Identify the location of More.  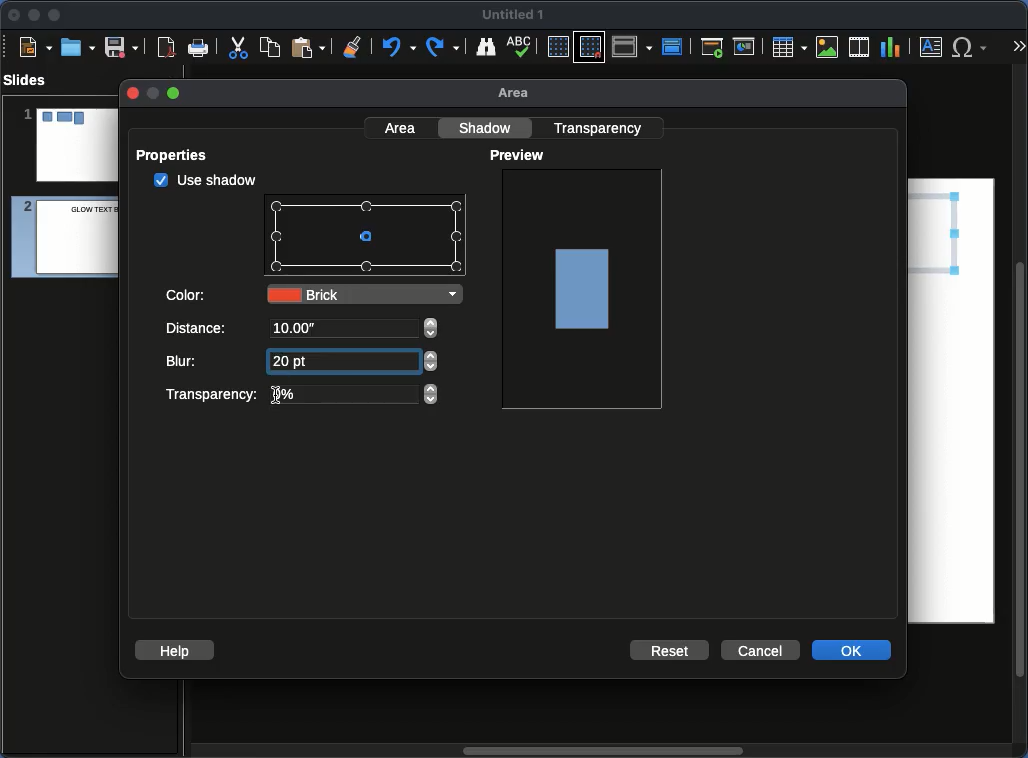
(1018, 48).